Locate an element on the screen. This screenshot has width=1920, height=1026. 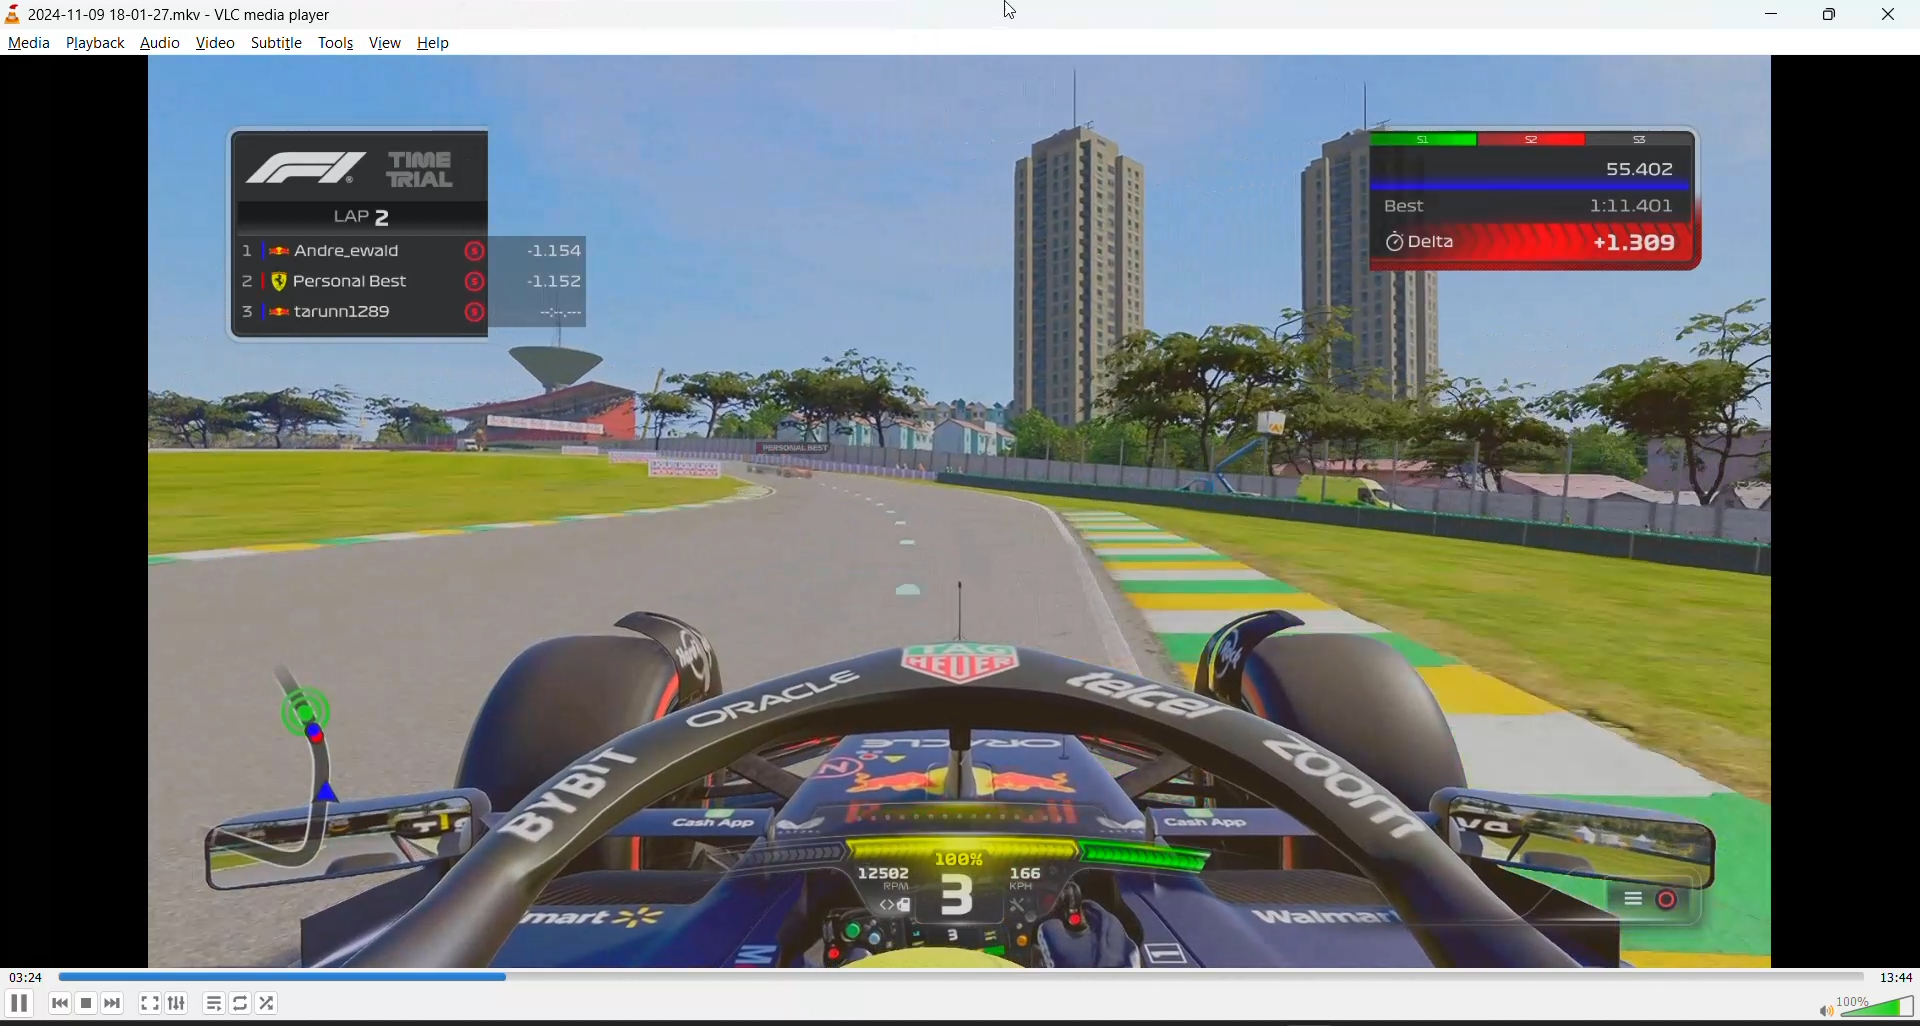
minimize is located at coordinates (1760, 18).